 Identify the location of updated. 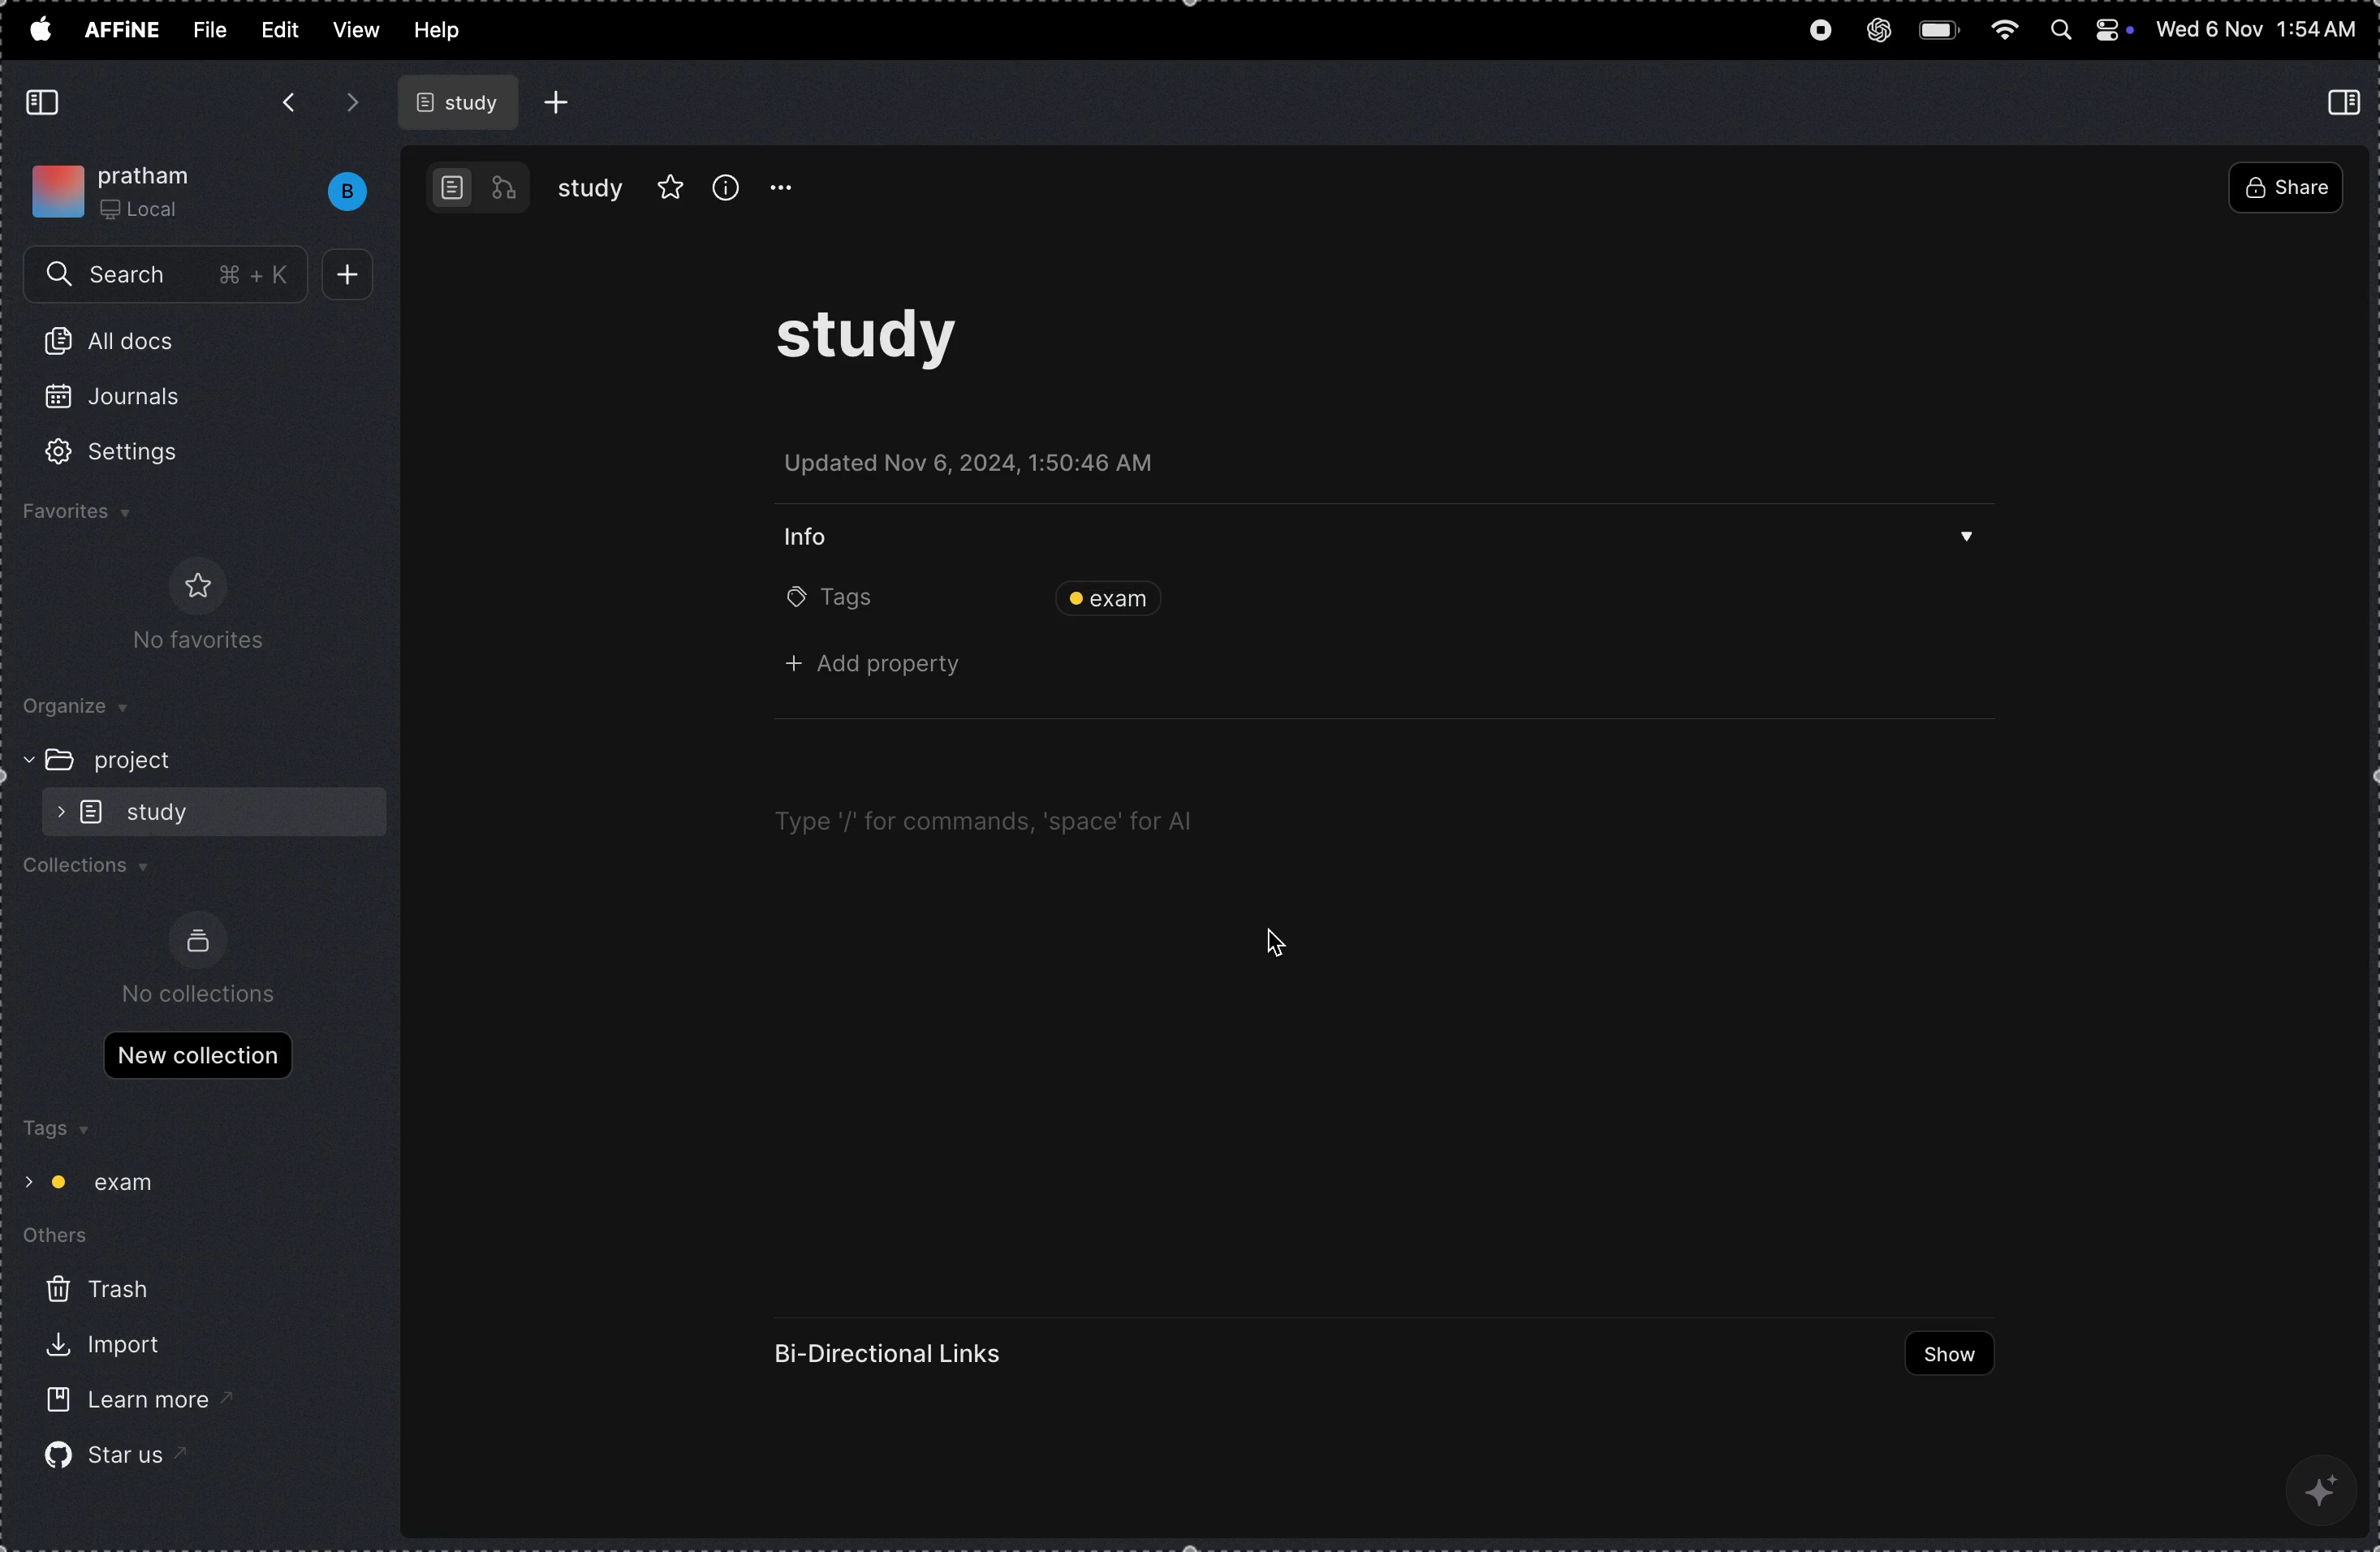
(987, 468).